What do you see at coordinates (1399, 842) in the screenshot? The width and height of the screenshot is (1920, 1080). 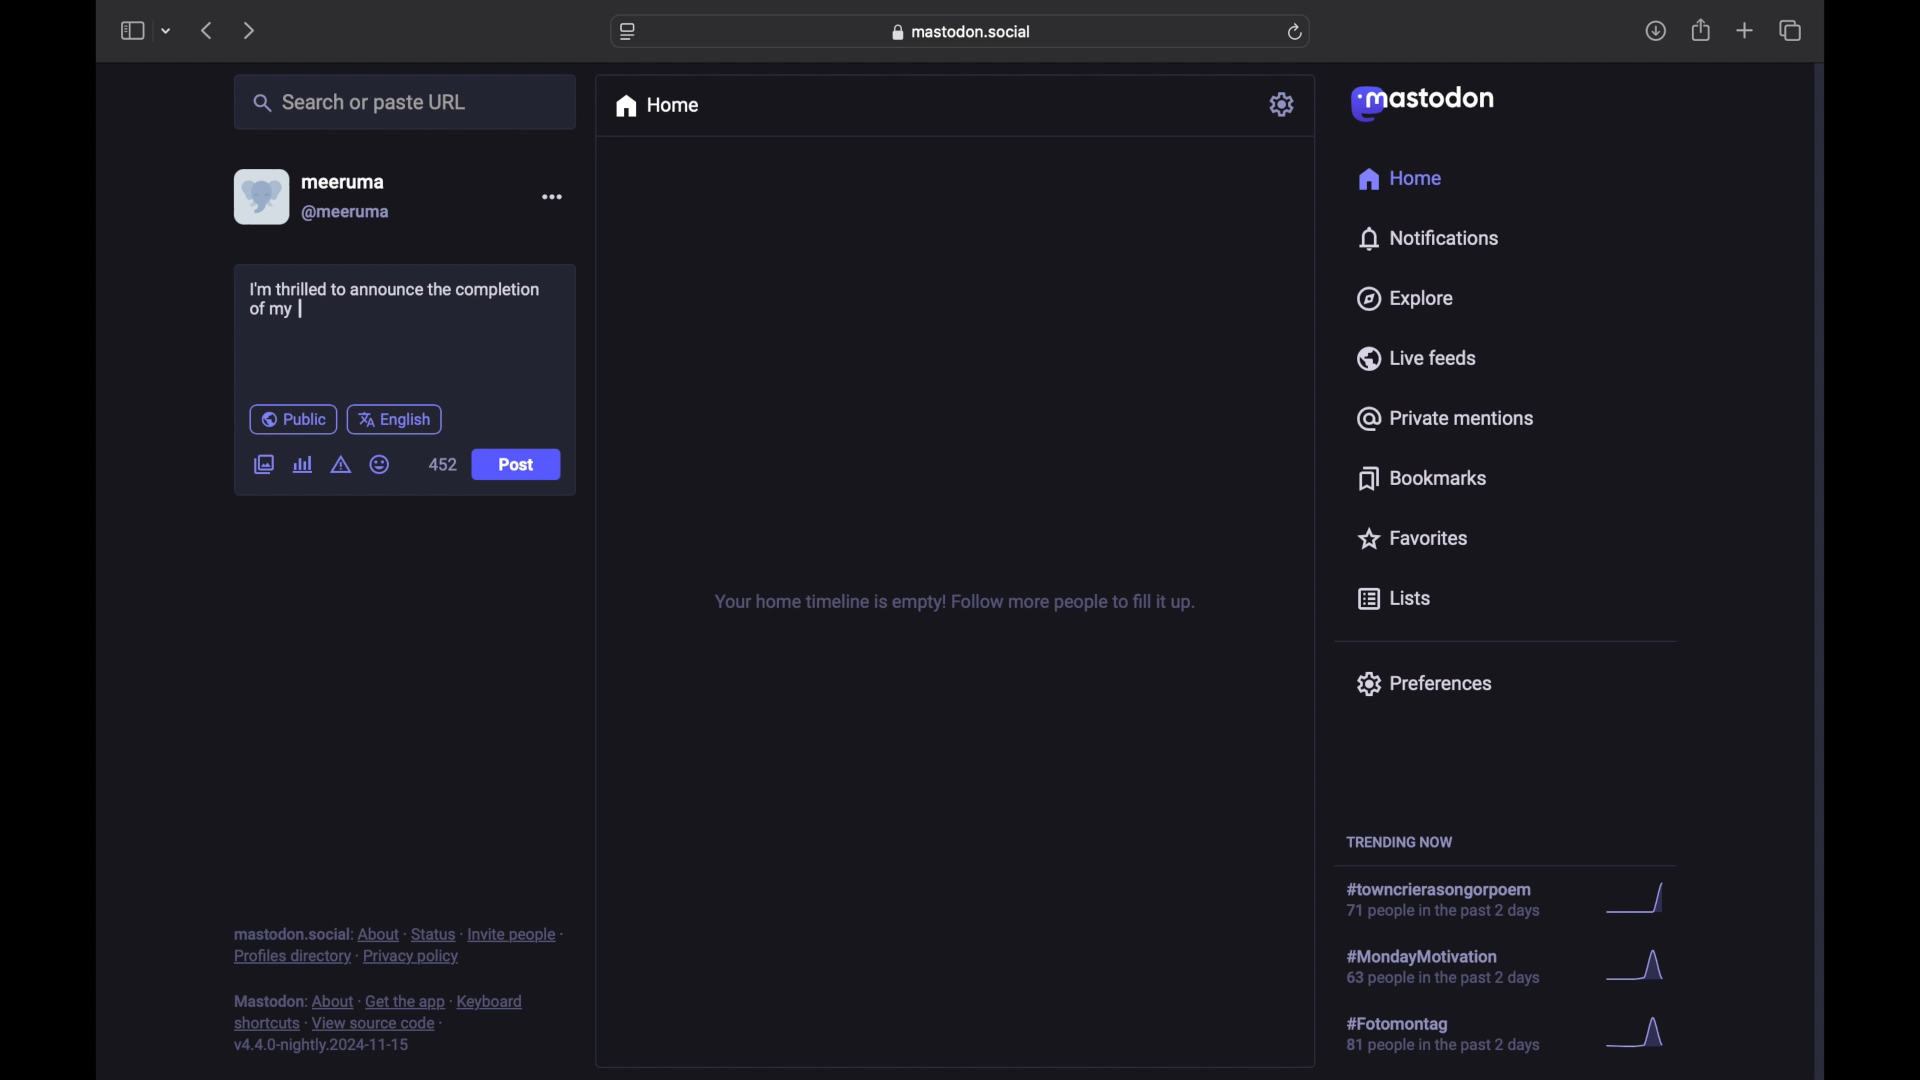 I see `trending now` at bounding box center [1399, 842].